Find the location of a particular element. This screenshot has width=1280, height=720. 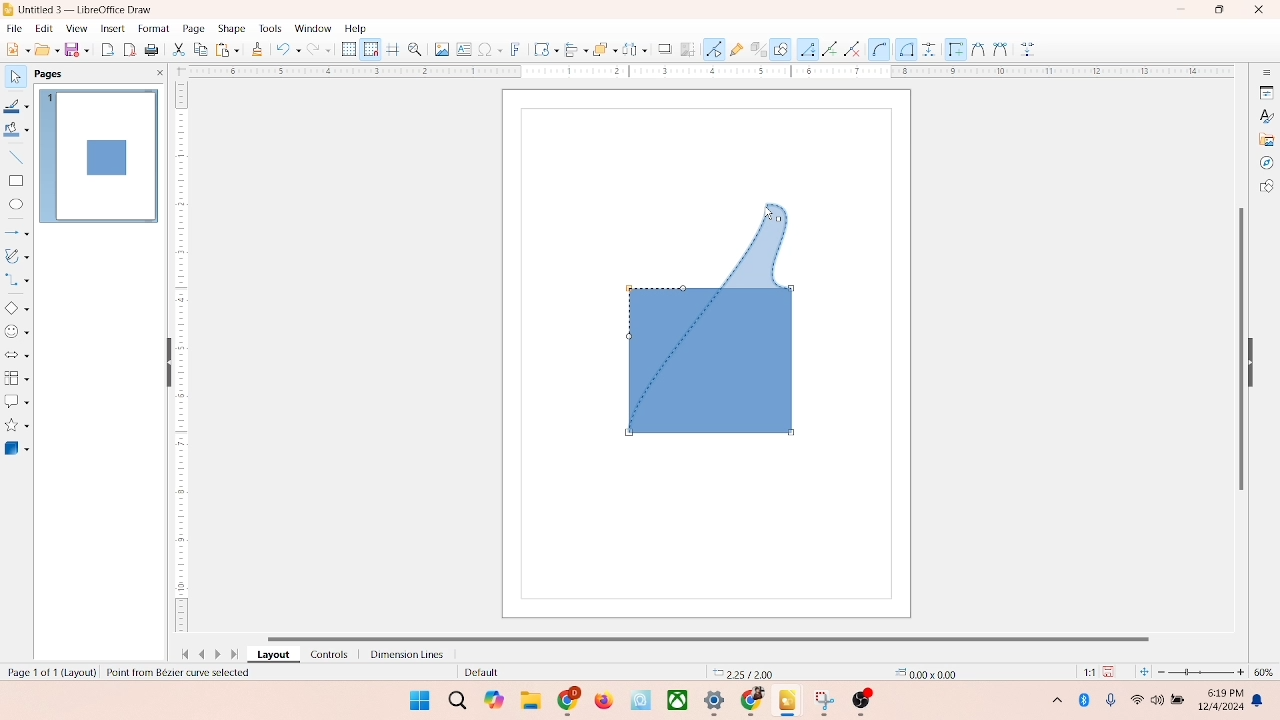

minimize is located at coordinates (1183, 9).